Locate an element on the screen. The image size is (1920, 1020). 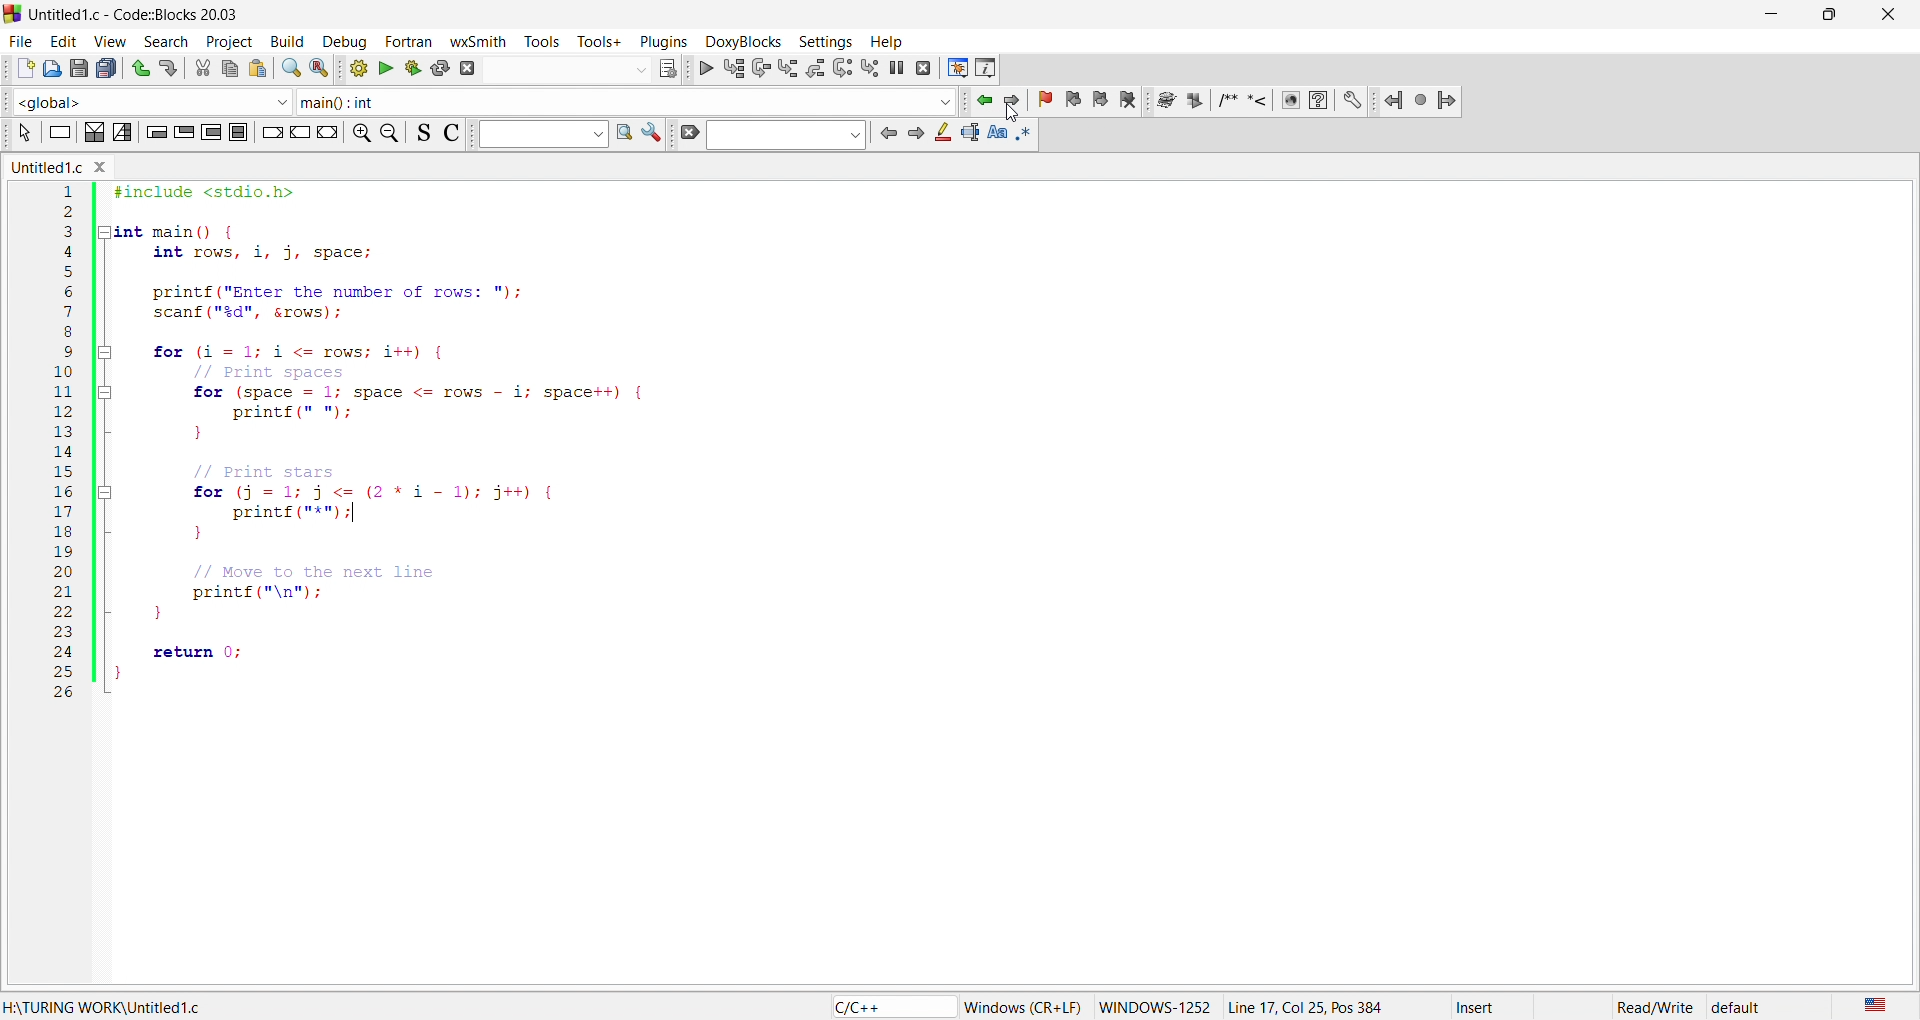
zoom in  is located at coordinates (359, 134).